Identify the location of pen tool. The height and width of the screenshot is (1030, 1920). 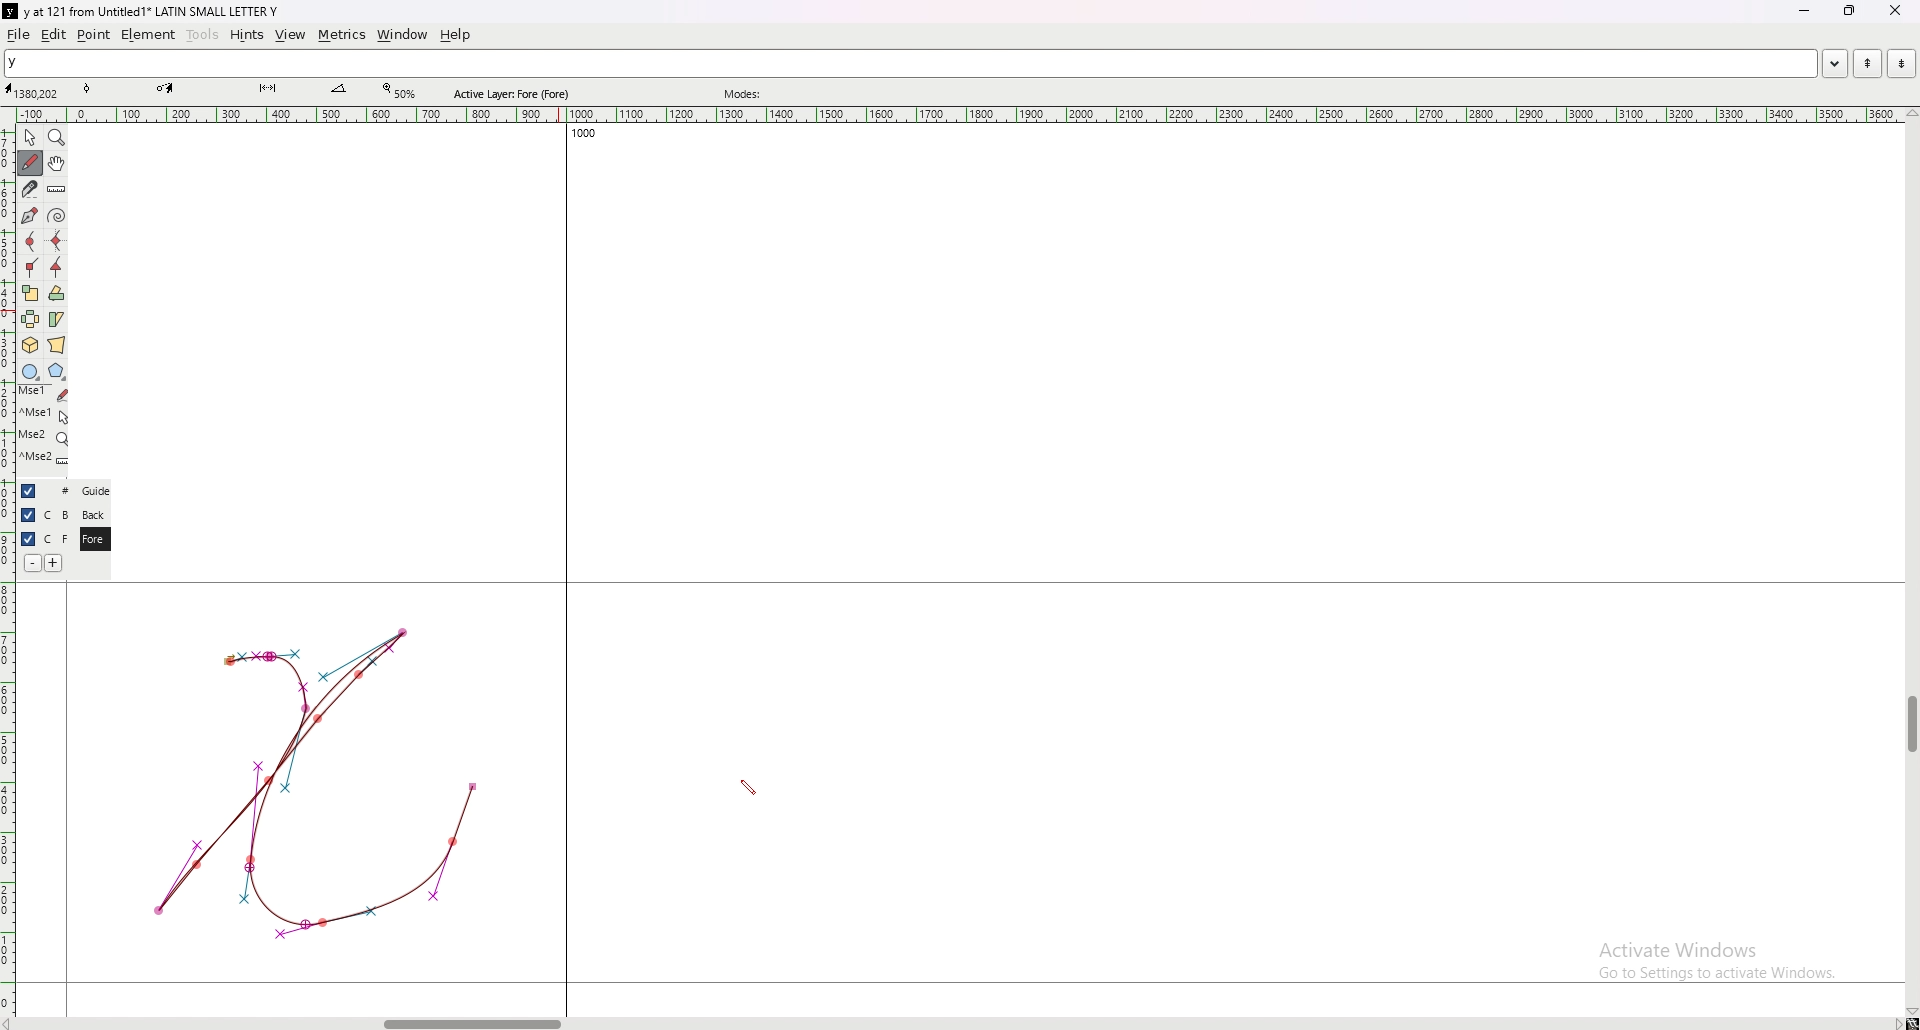
(165, 88).